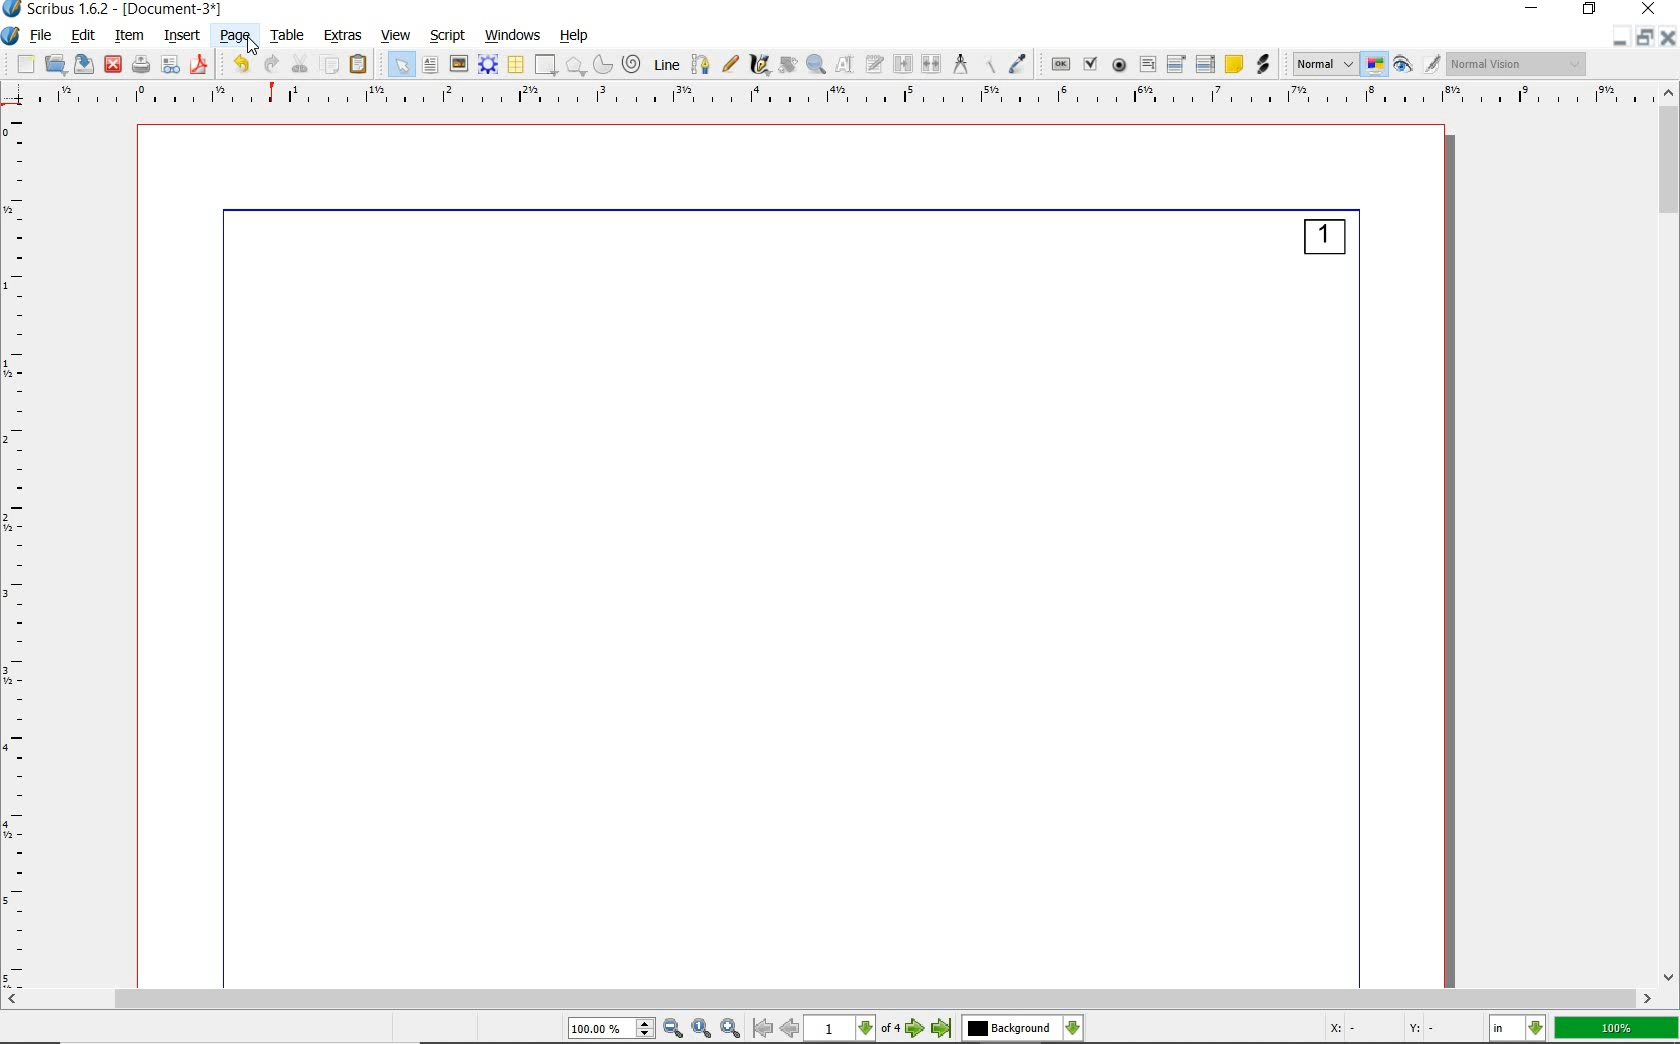 This screenshot has height=1044, width=1680. I want to click on freehand line, so click(730, 65).